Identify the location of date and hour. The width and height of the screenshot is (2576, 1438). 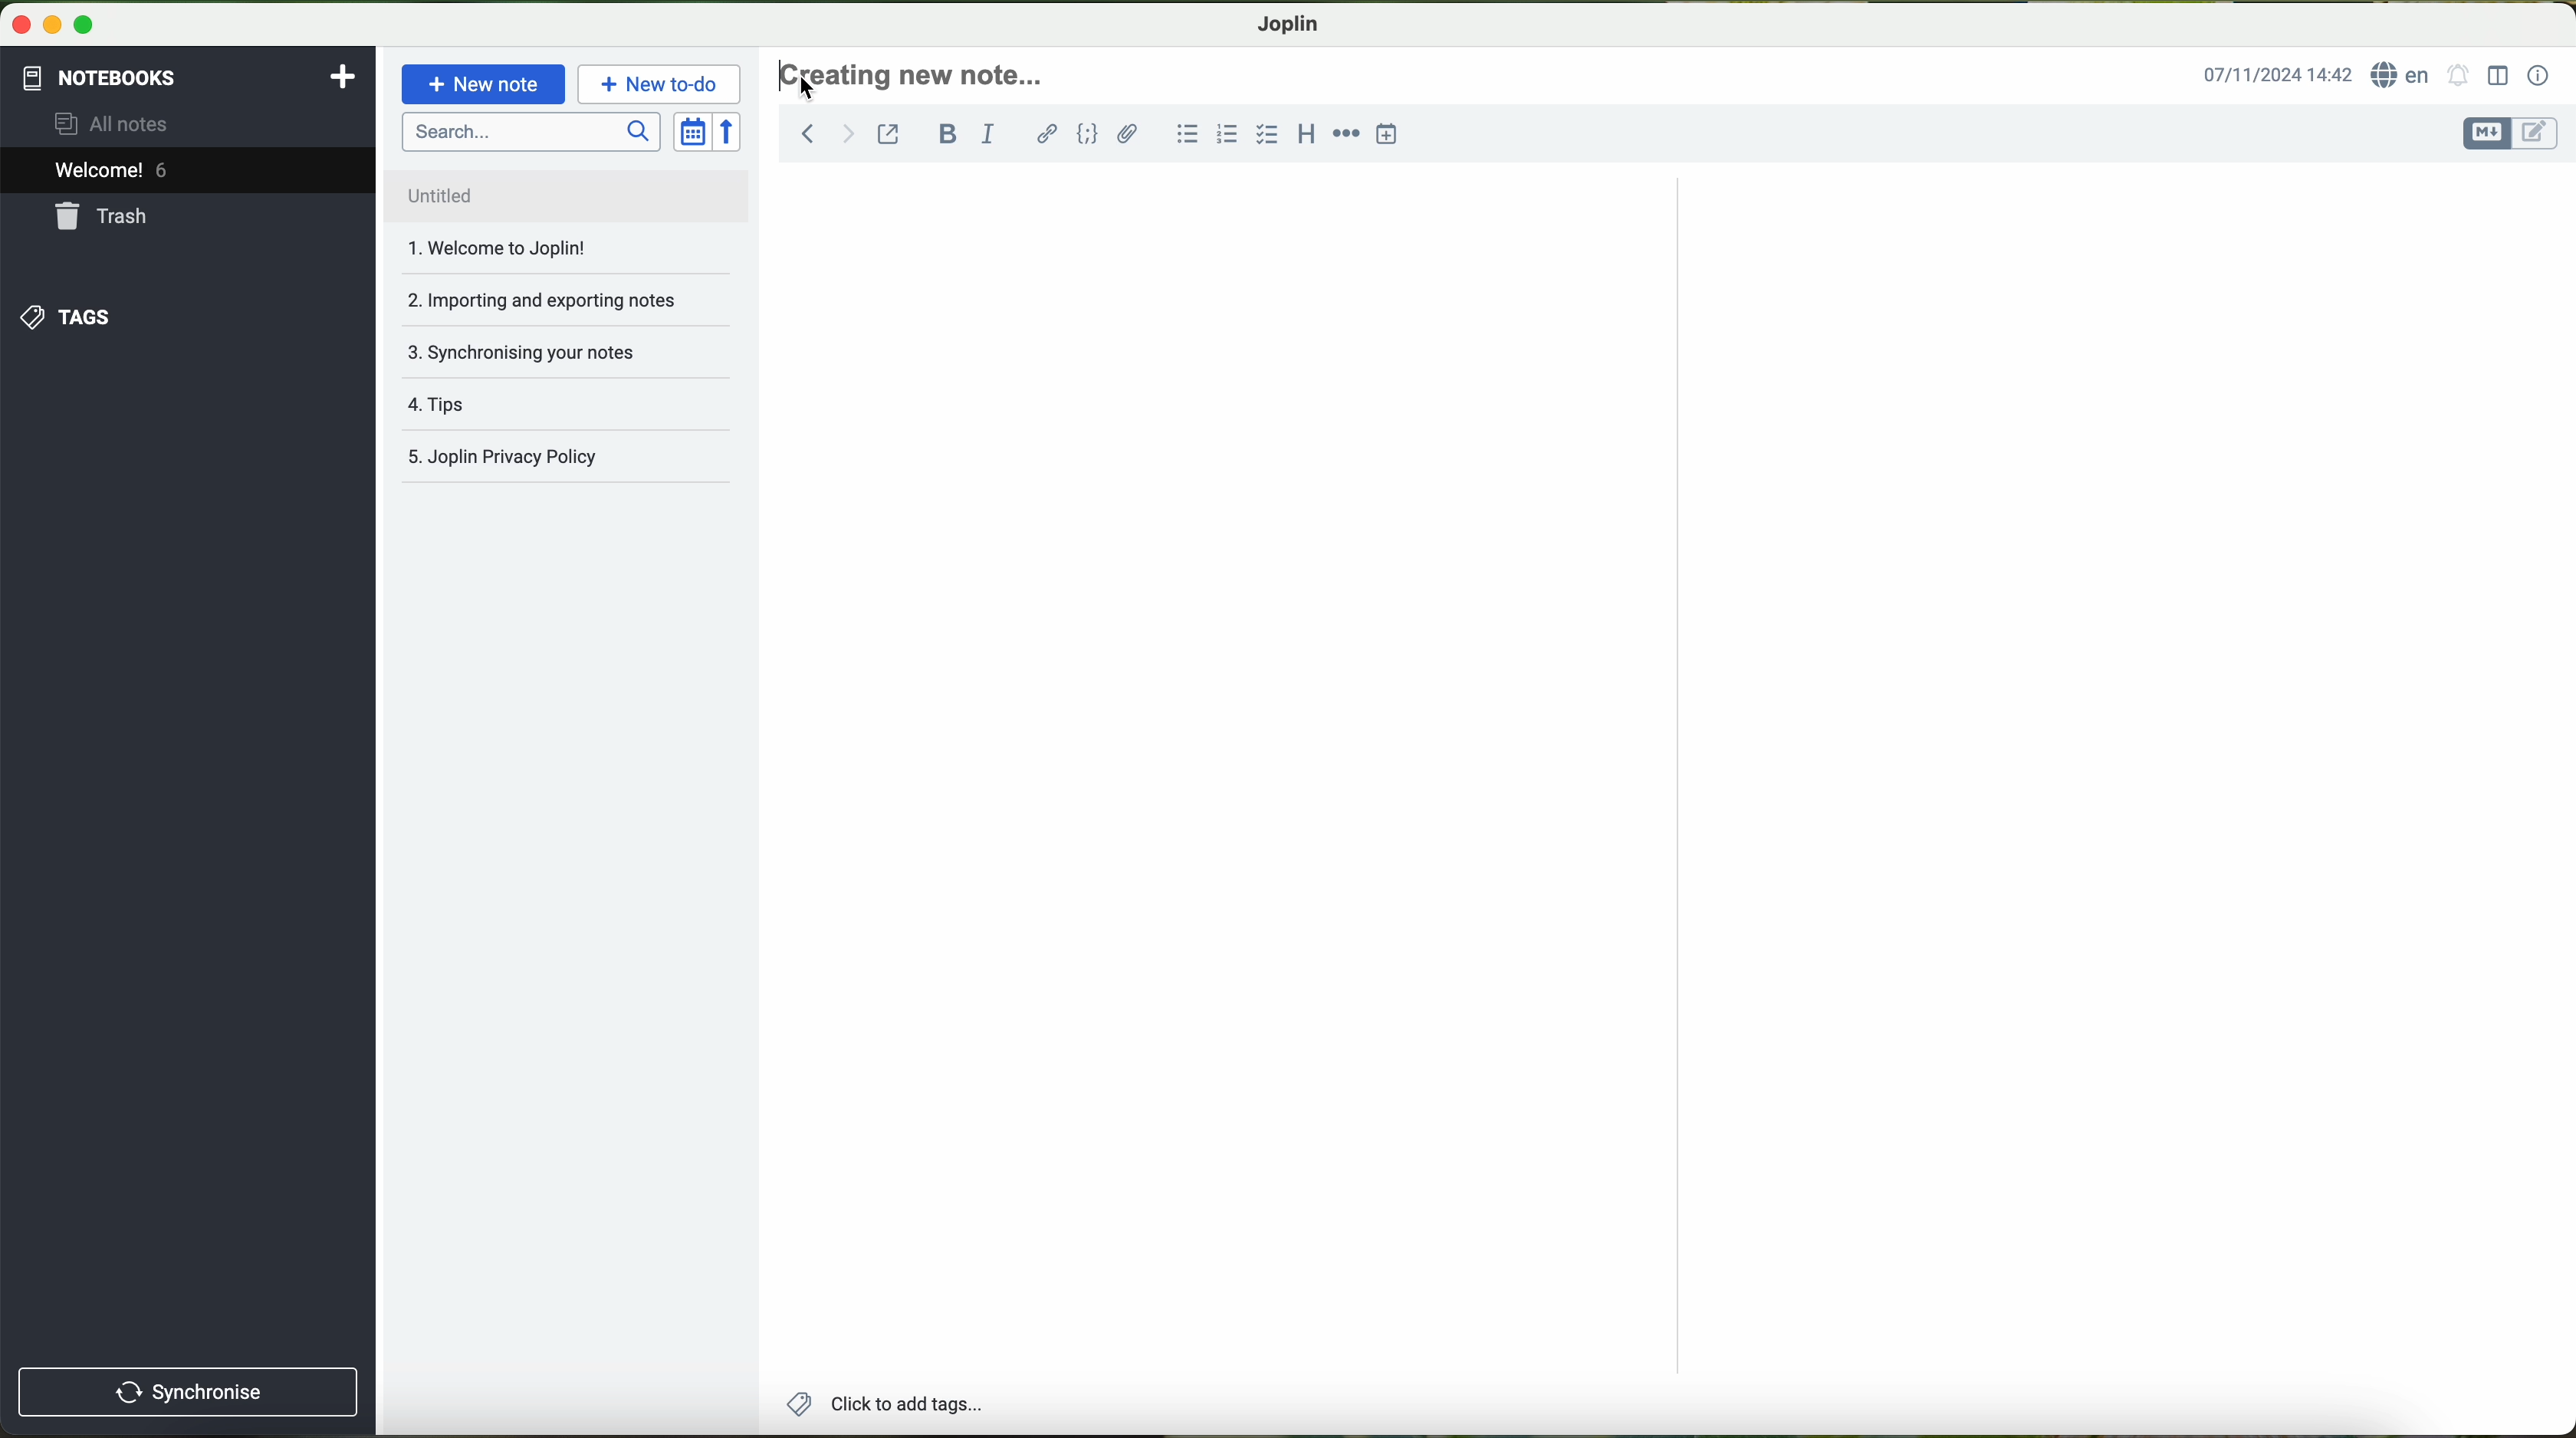
(2275, 73).